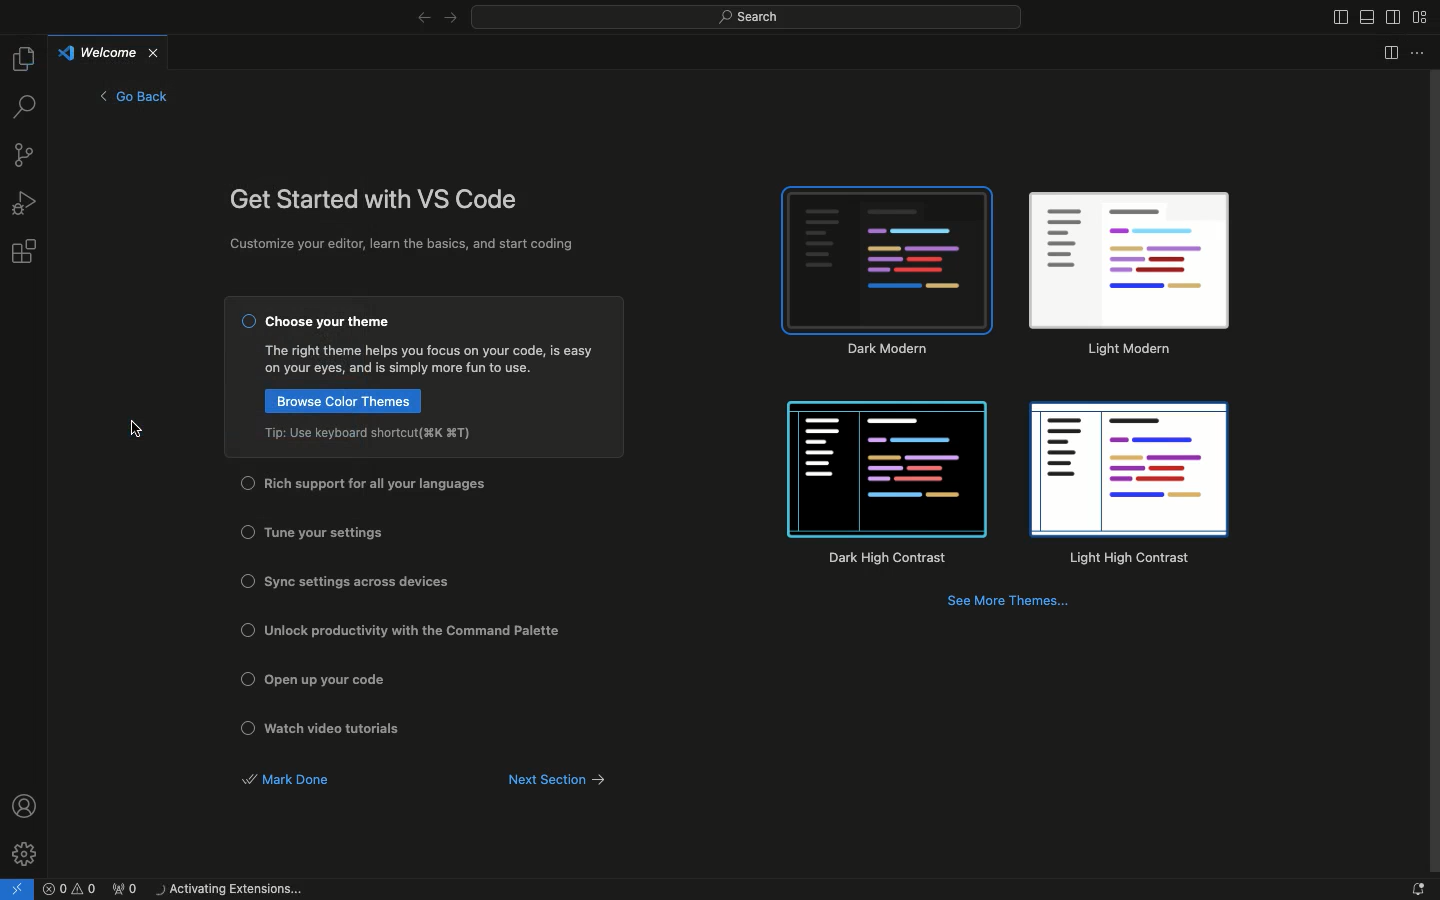 Image resolution: width=1440 pixels, height=900 pixels. Describe the element at coordinates (248, 728) in the screenshot. I see `Checkbox` at that location.